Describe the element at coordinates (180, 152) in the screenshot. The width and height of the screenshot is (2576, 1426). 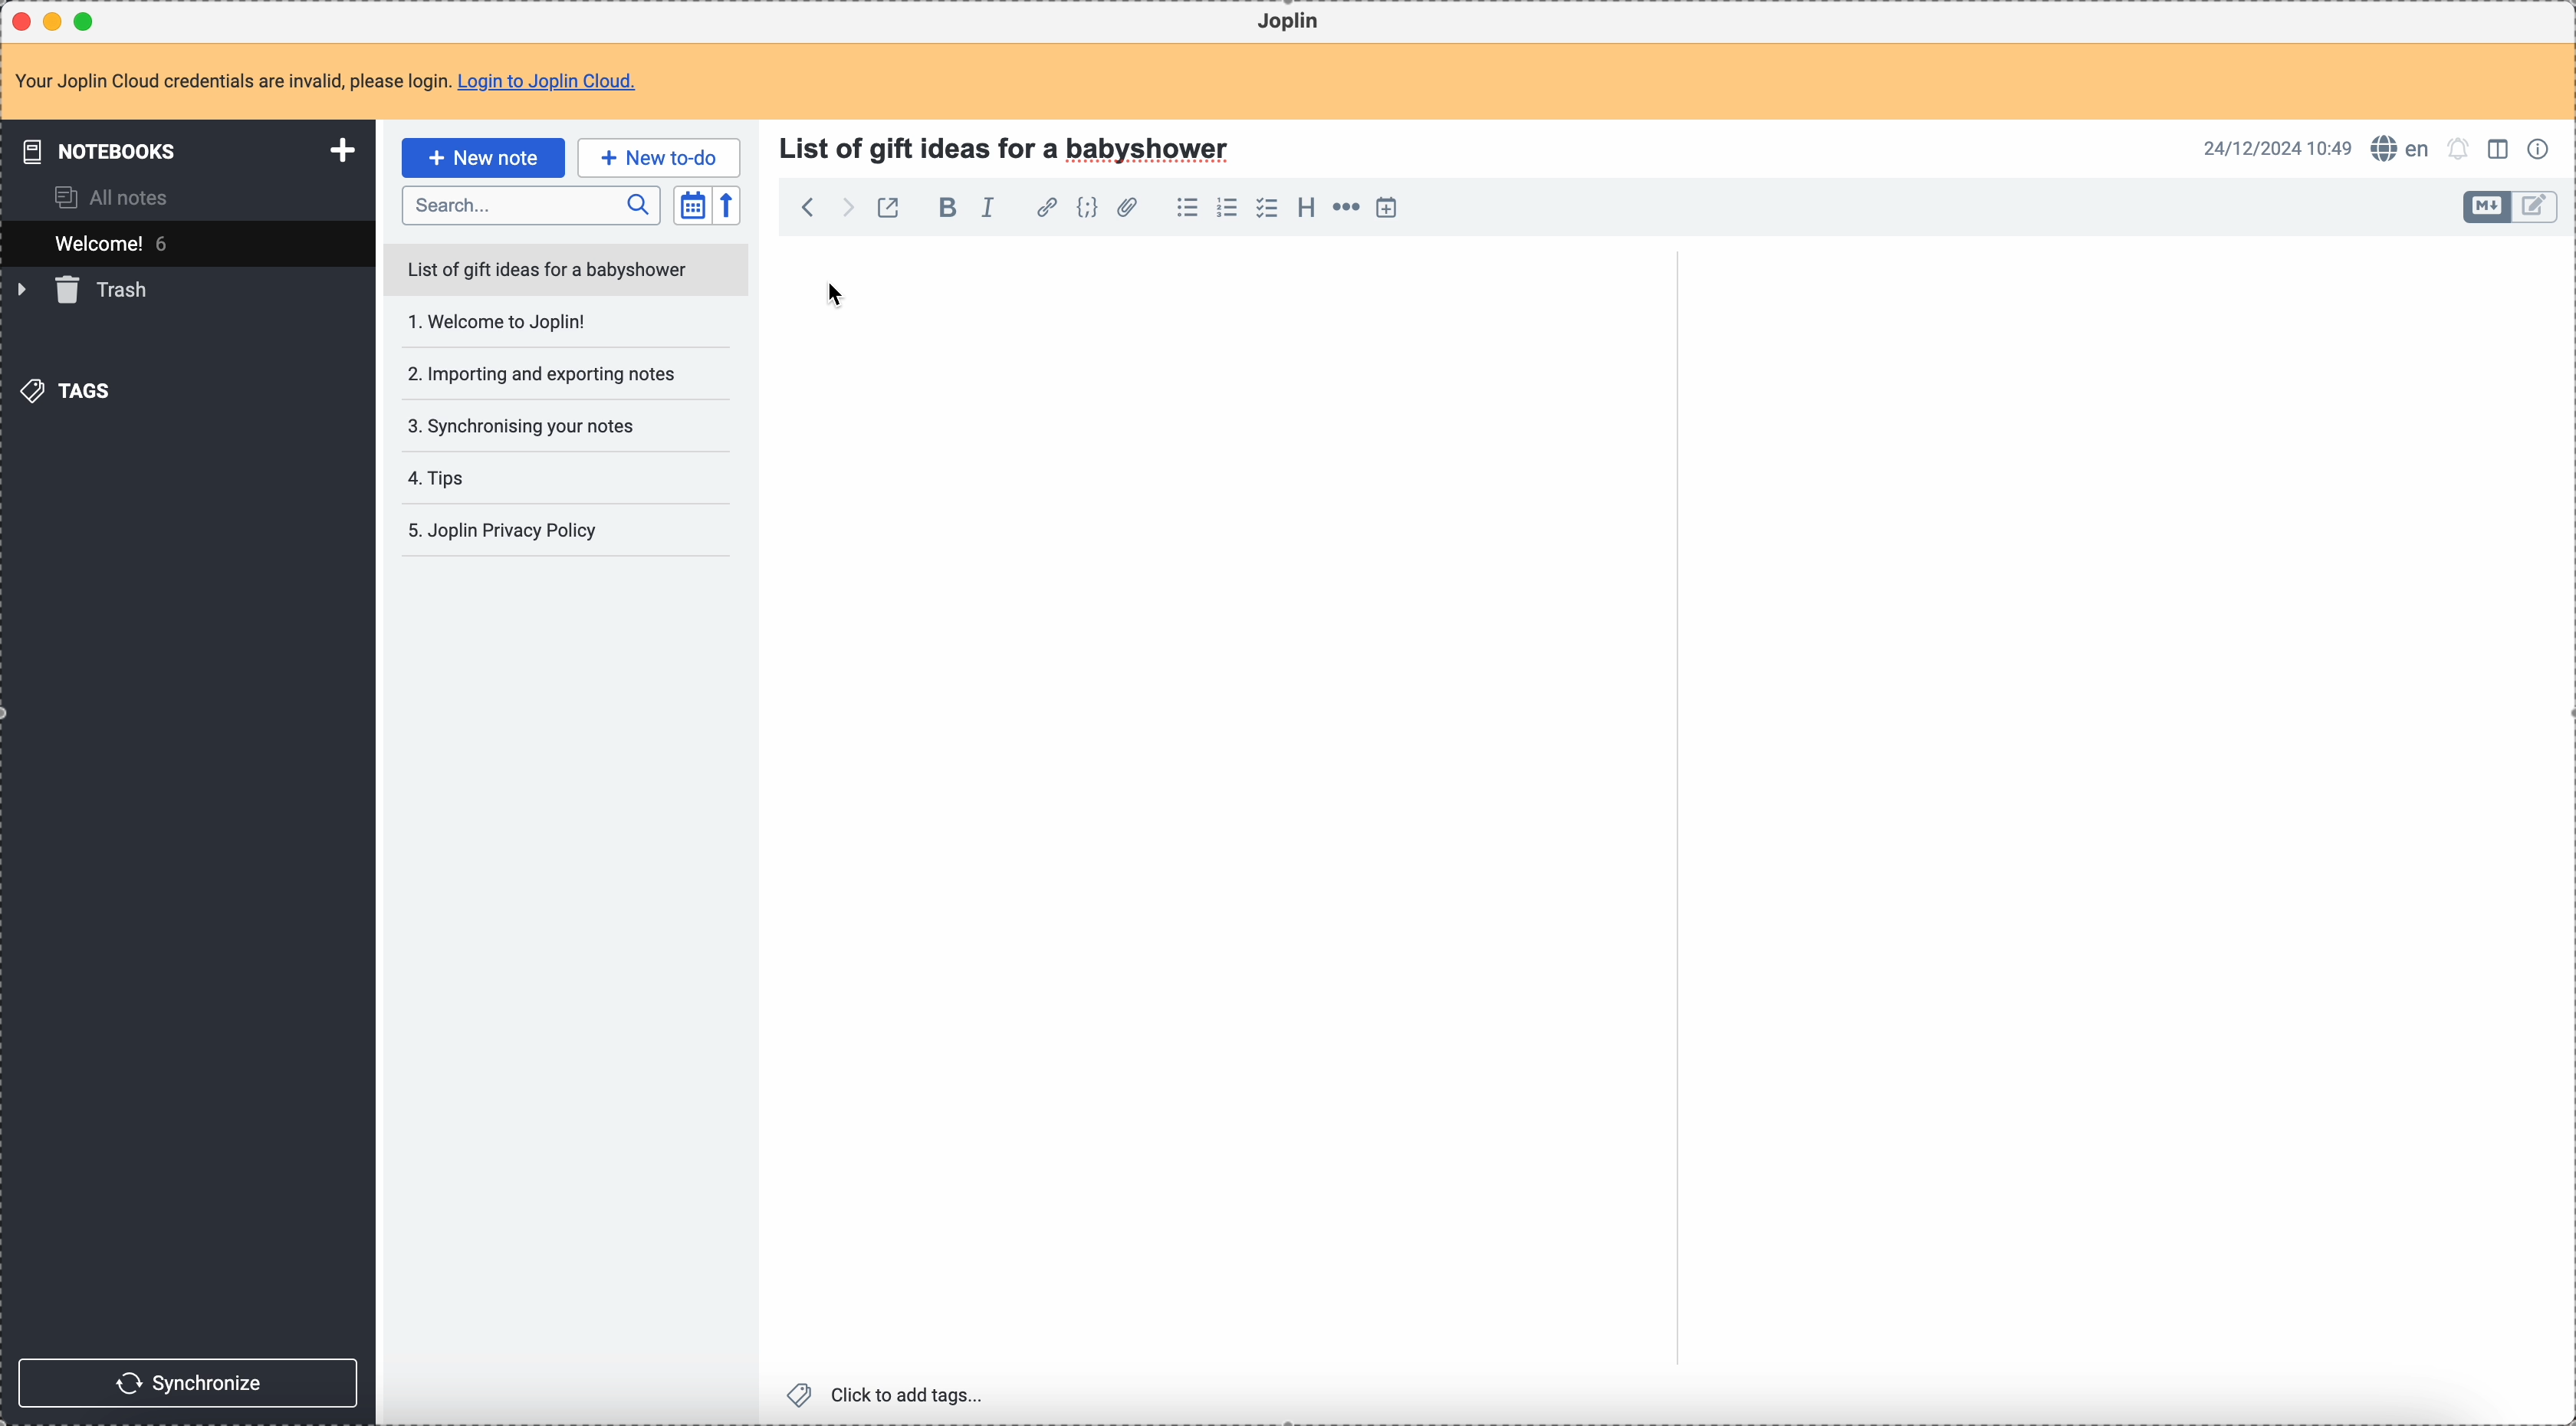
I see `notebooks` at that location.